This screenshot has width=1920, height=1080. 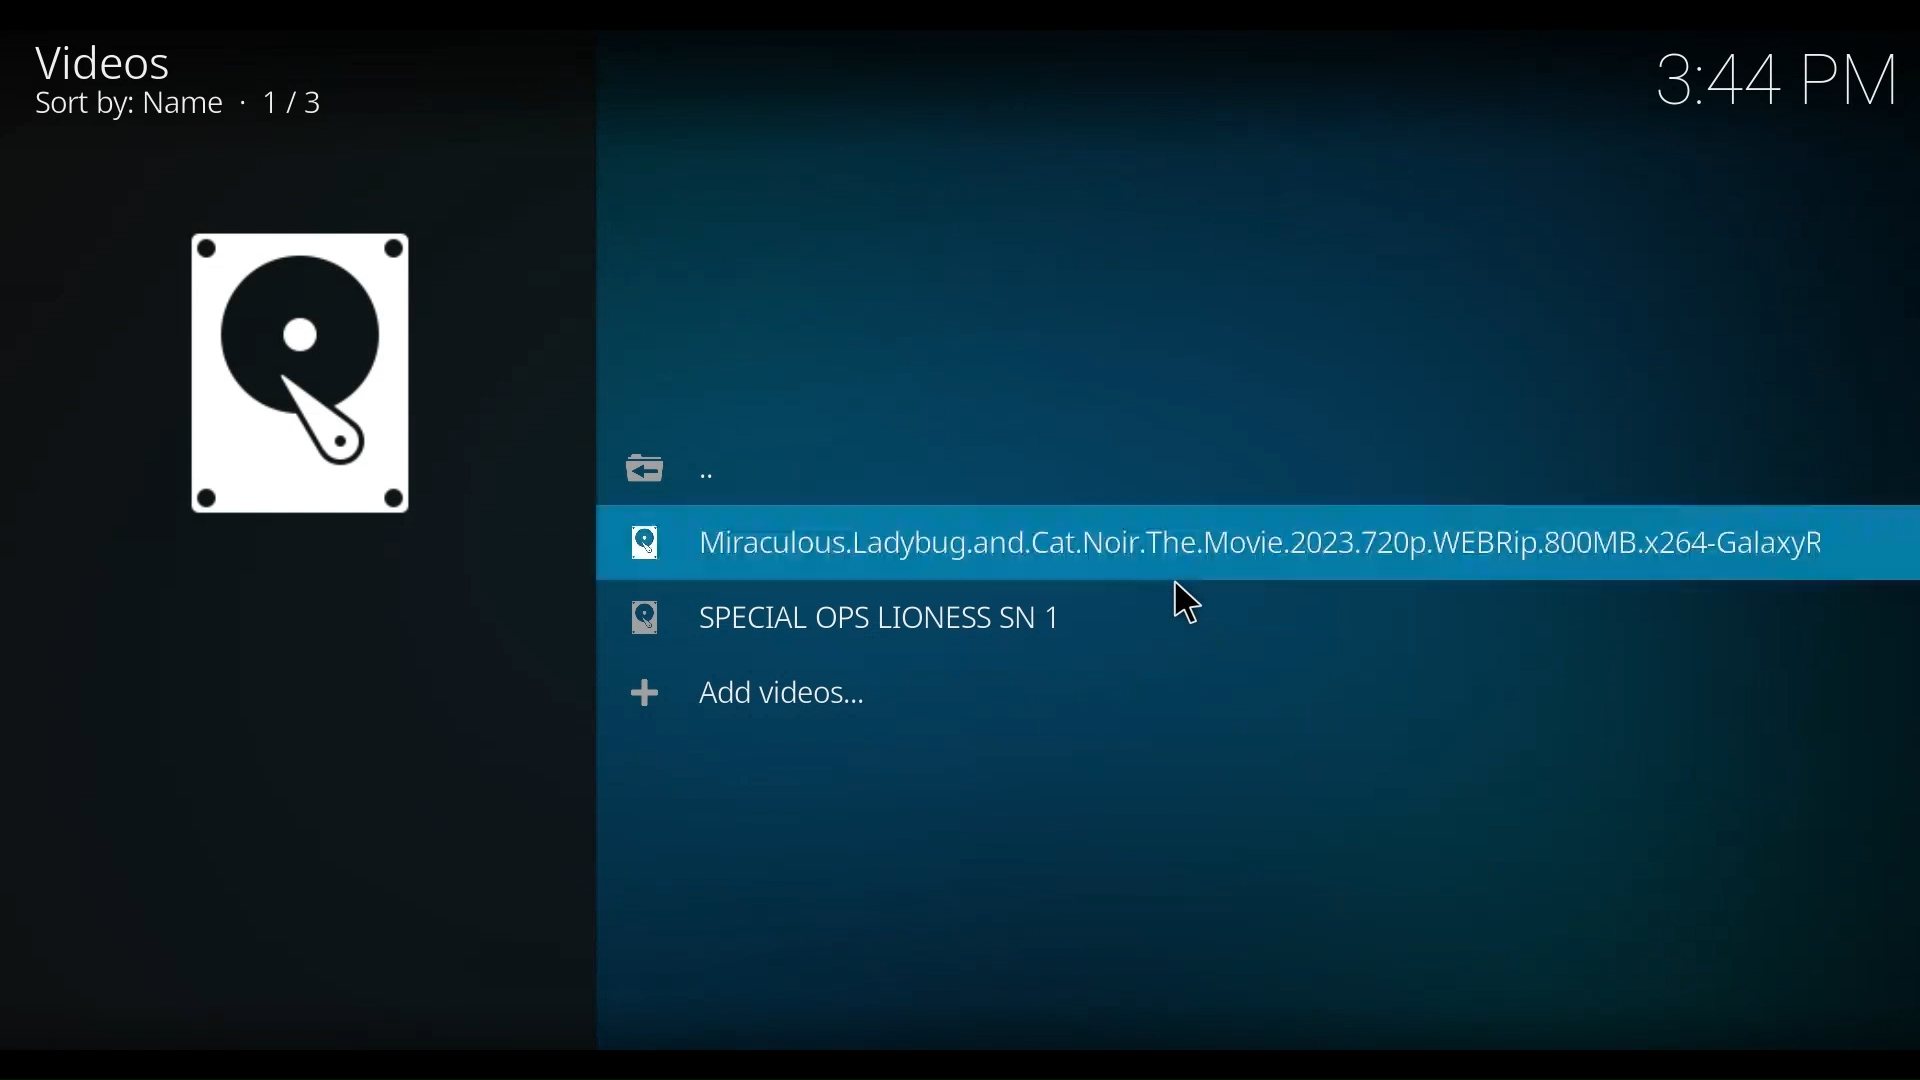 What do you see at coordinates (122, 61) in the screenshot?
I see `Videos` at bounding box center [122, 61].